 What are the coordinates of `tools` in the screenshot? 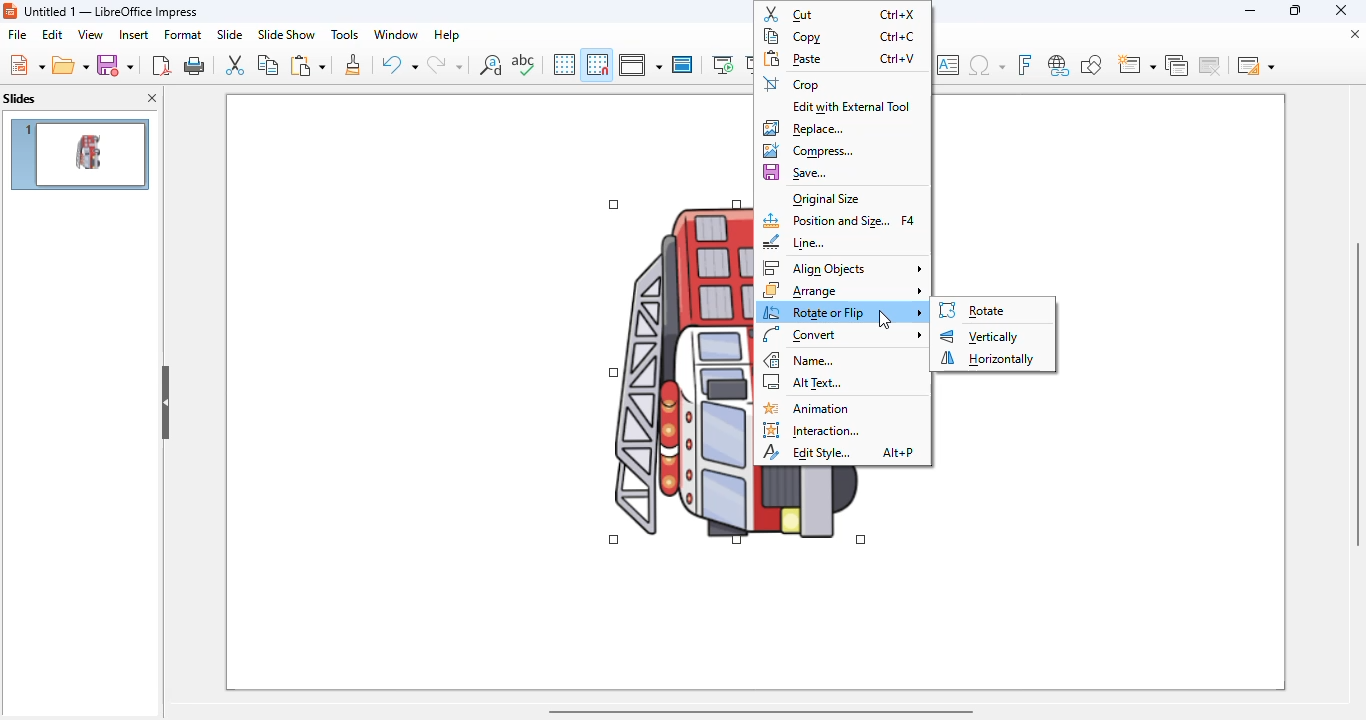 It's located at (344, 34).